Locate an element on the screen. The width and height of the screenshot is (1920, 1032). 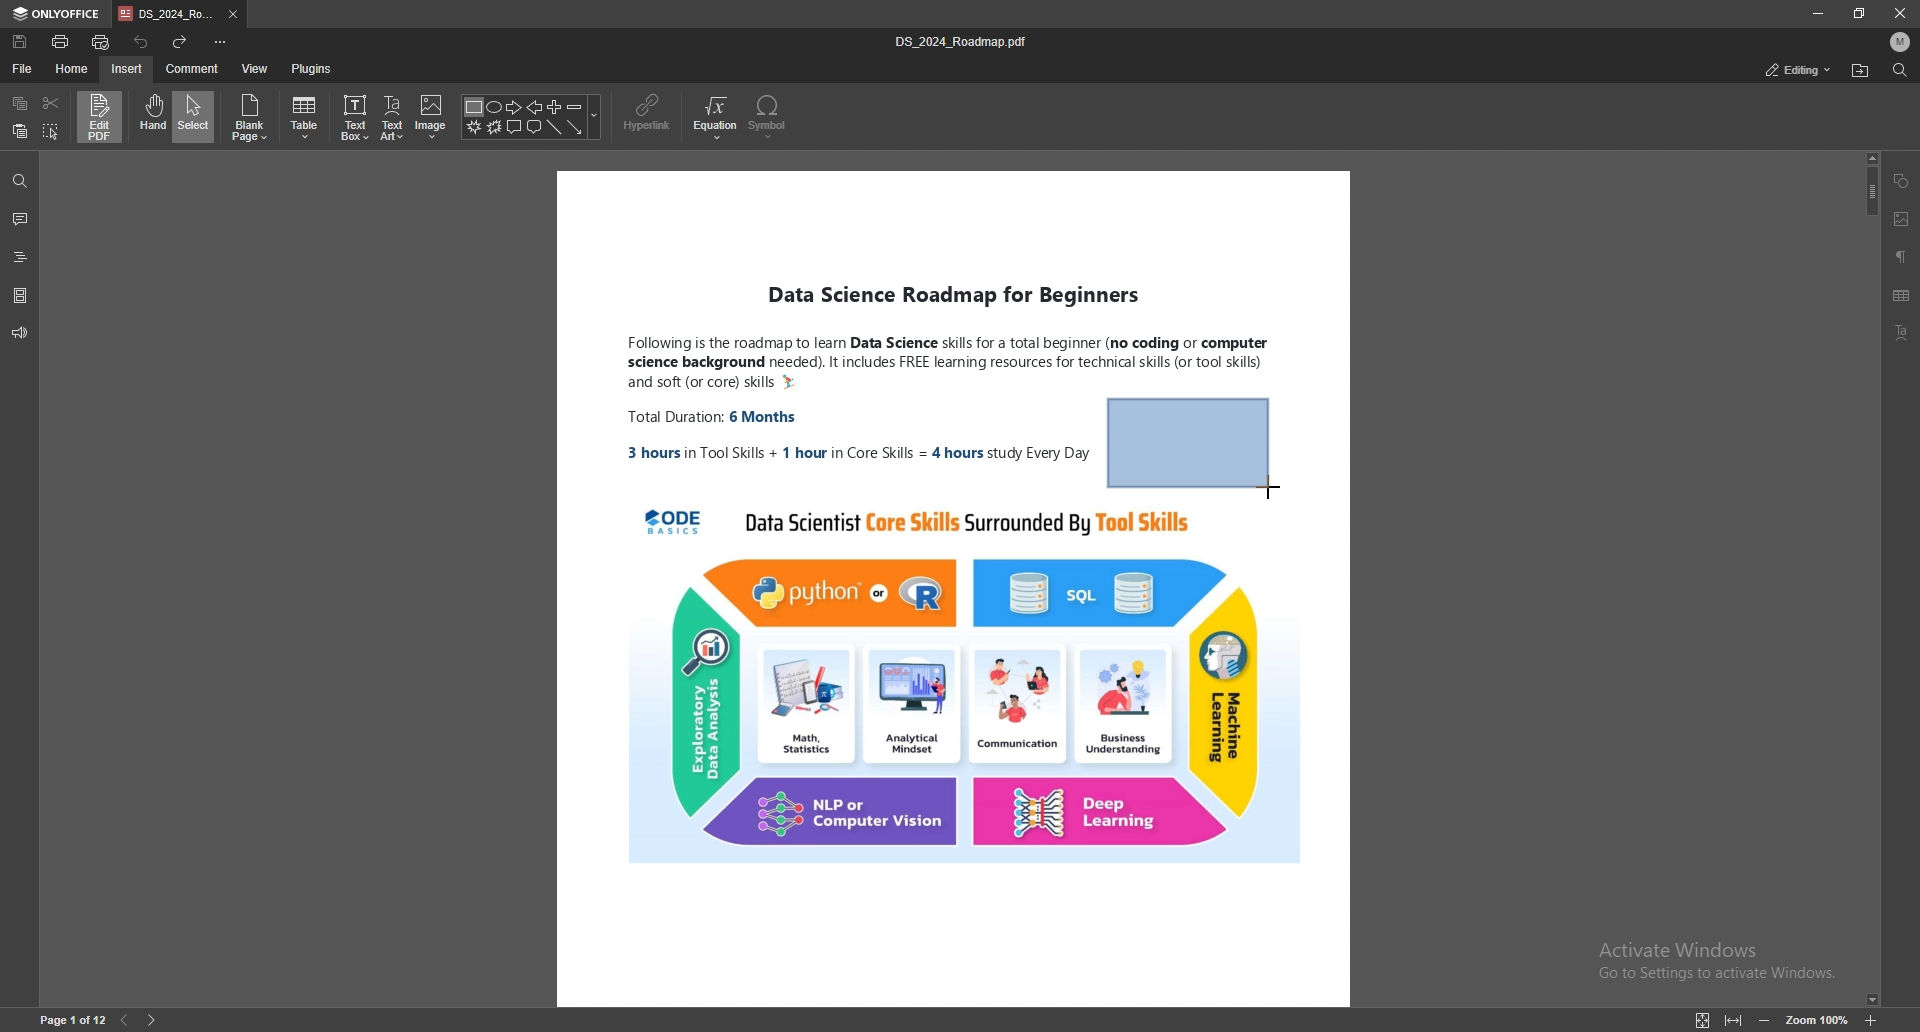
plugins is located at coordinates (311, 69).